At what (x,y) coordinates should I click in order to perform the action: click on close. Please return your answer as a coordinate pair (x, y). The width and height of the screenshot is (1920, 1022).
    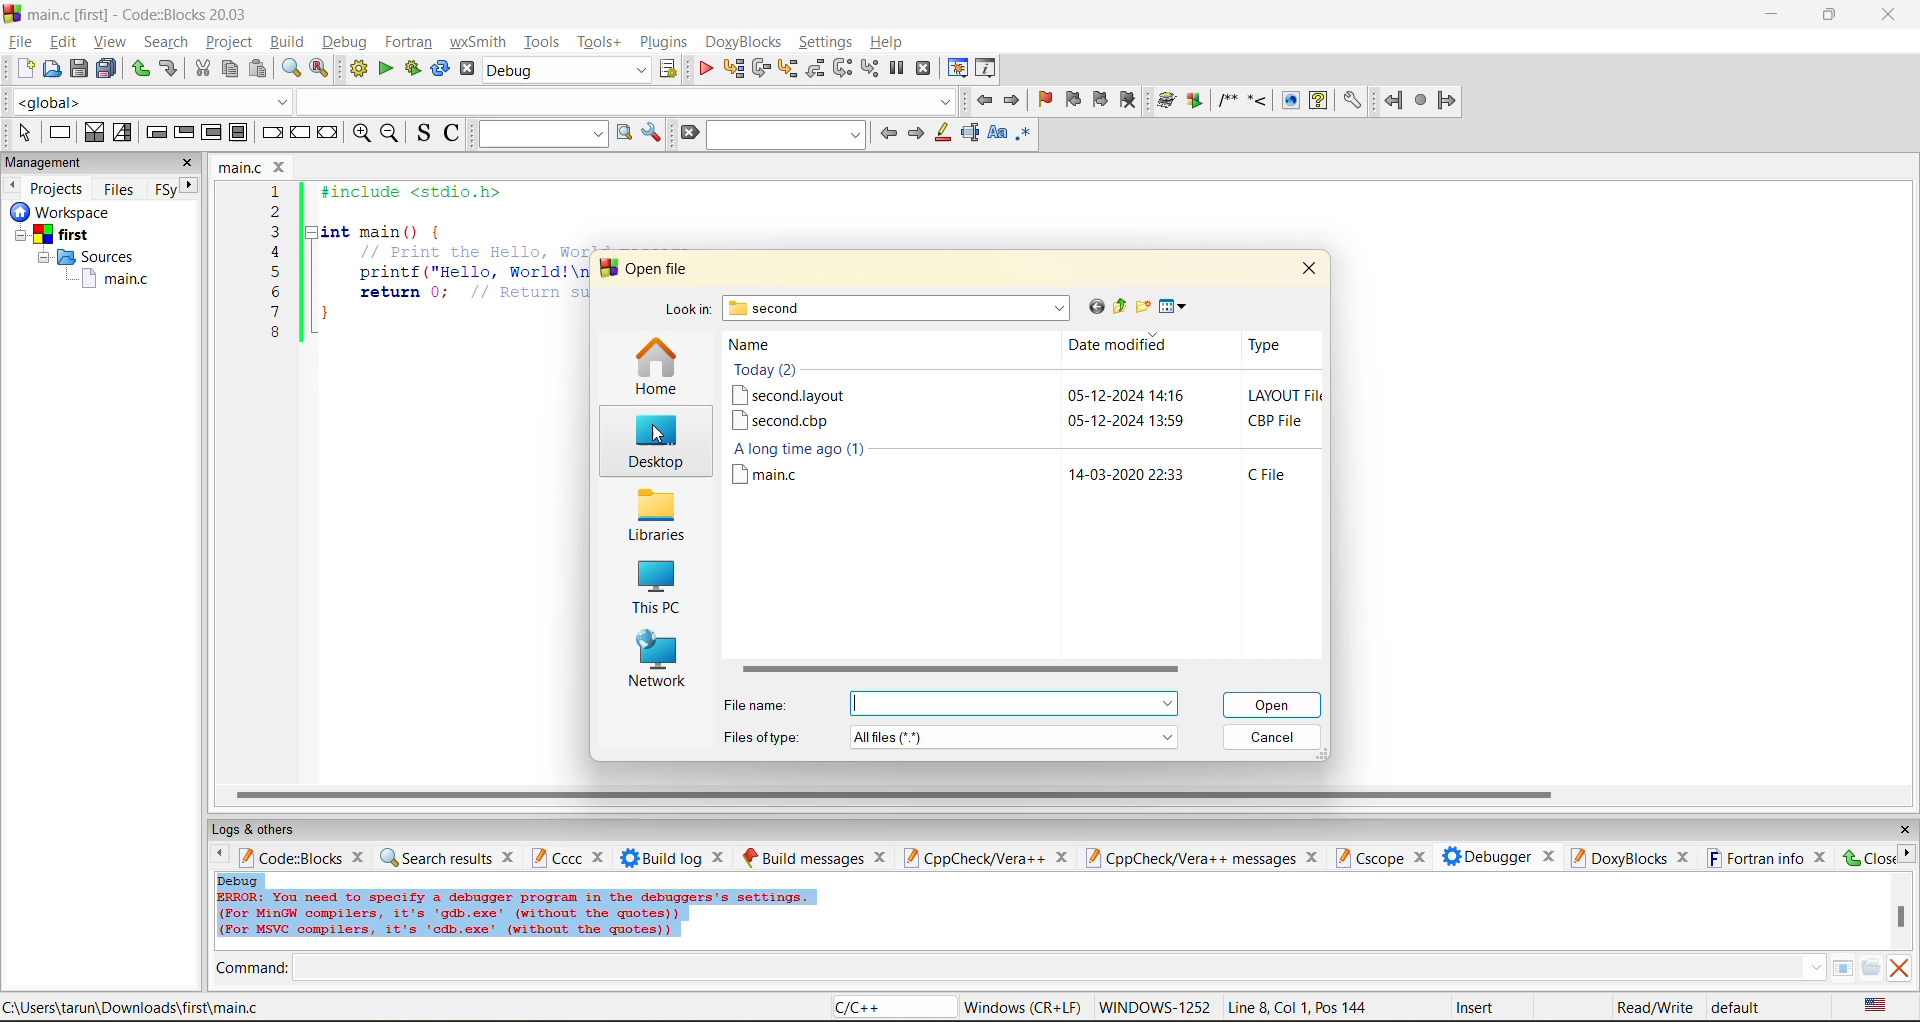
    Looking at the image, I should click on (1822, 857).